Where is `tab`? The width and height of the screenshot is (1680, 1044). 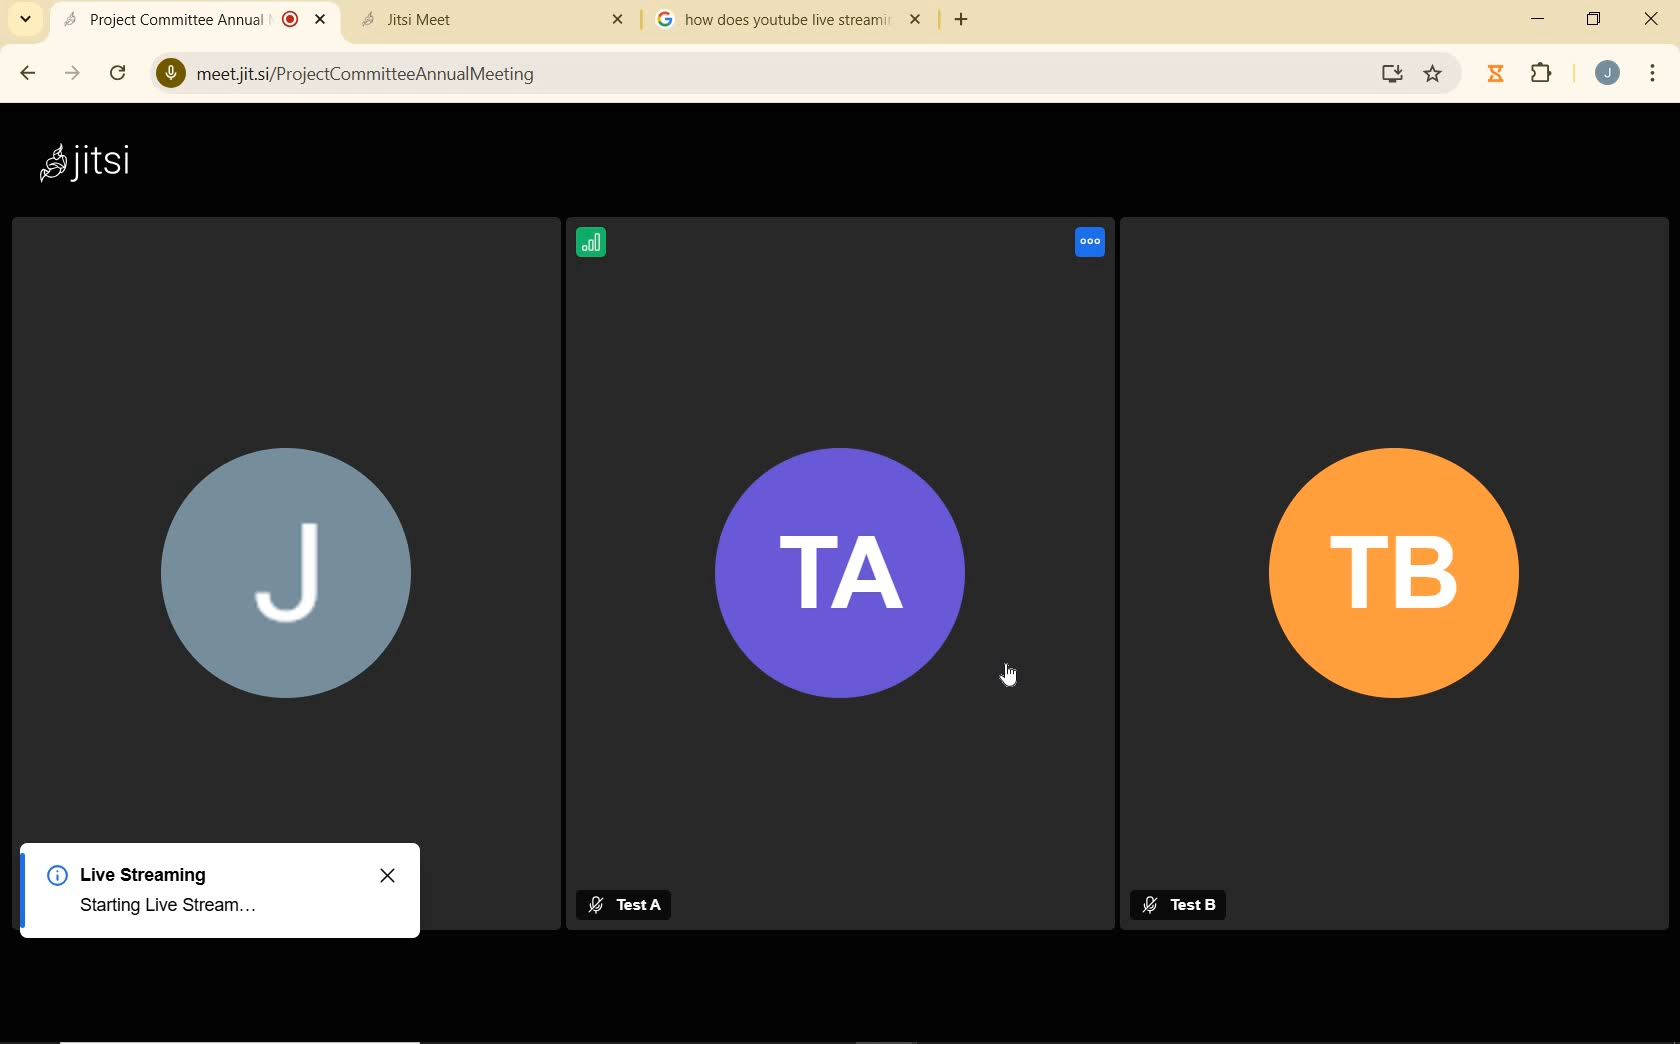 tab is located at coordinates (769, 20).